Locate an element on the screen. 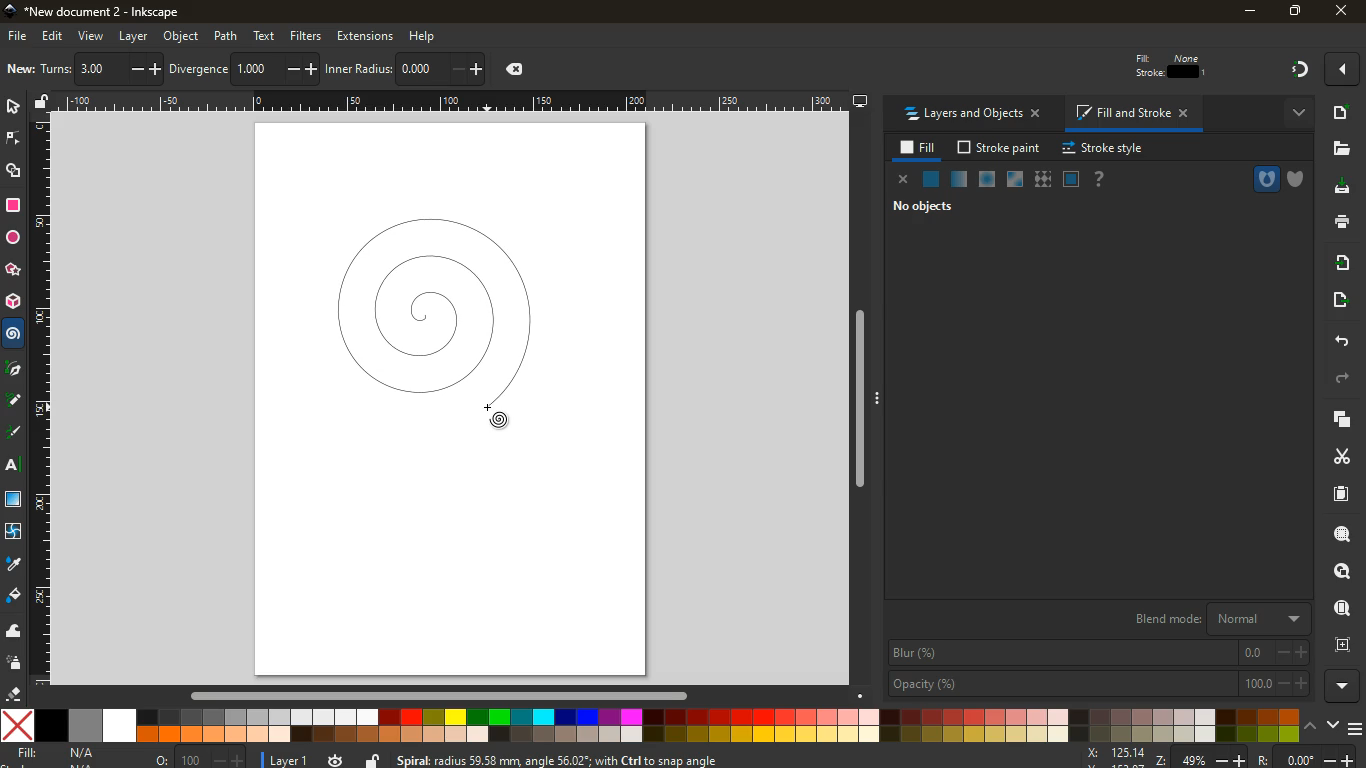 The image size is (1366, 768). object is located at coordinates (180, 36).